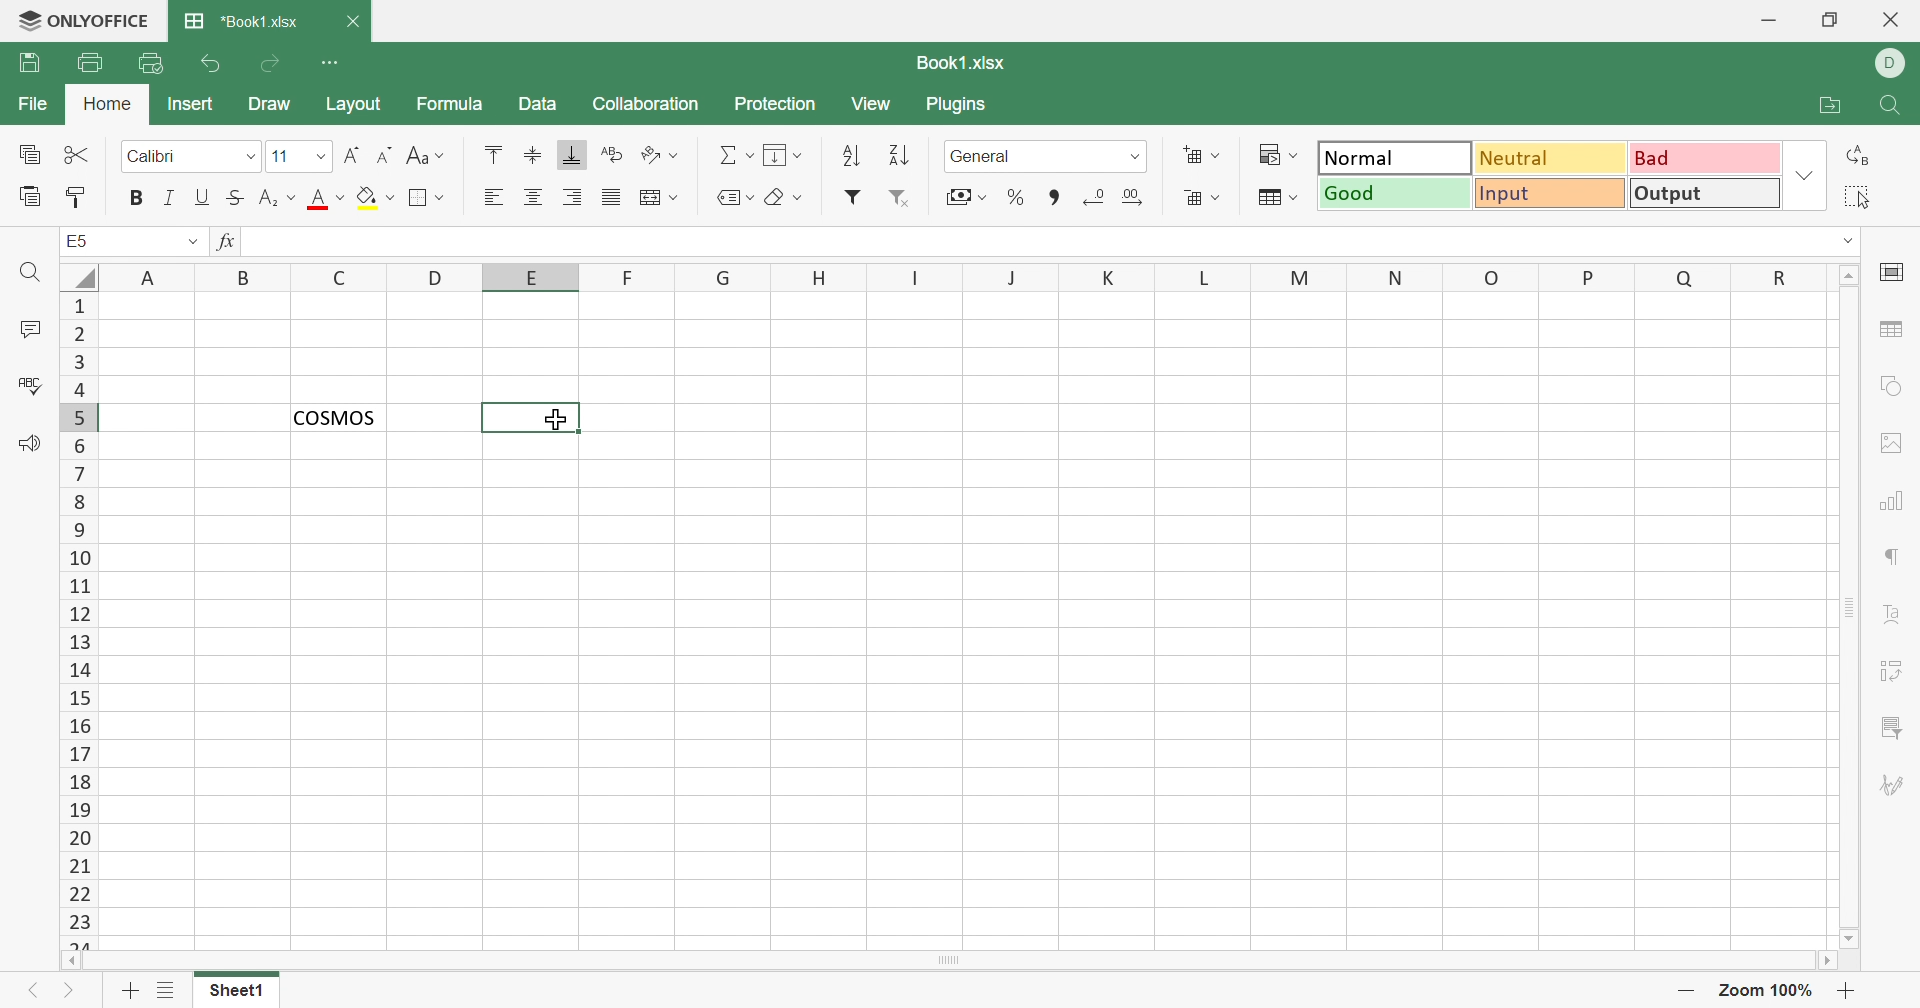  I want to click on Sheet1, so click(238, 994).